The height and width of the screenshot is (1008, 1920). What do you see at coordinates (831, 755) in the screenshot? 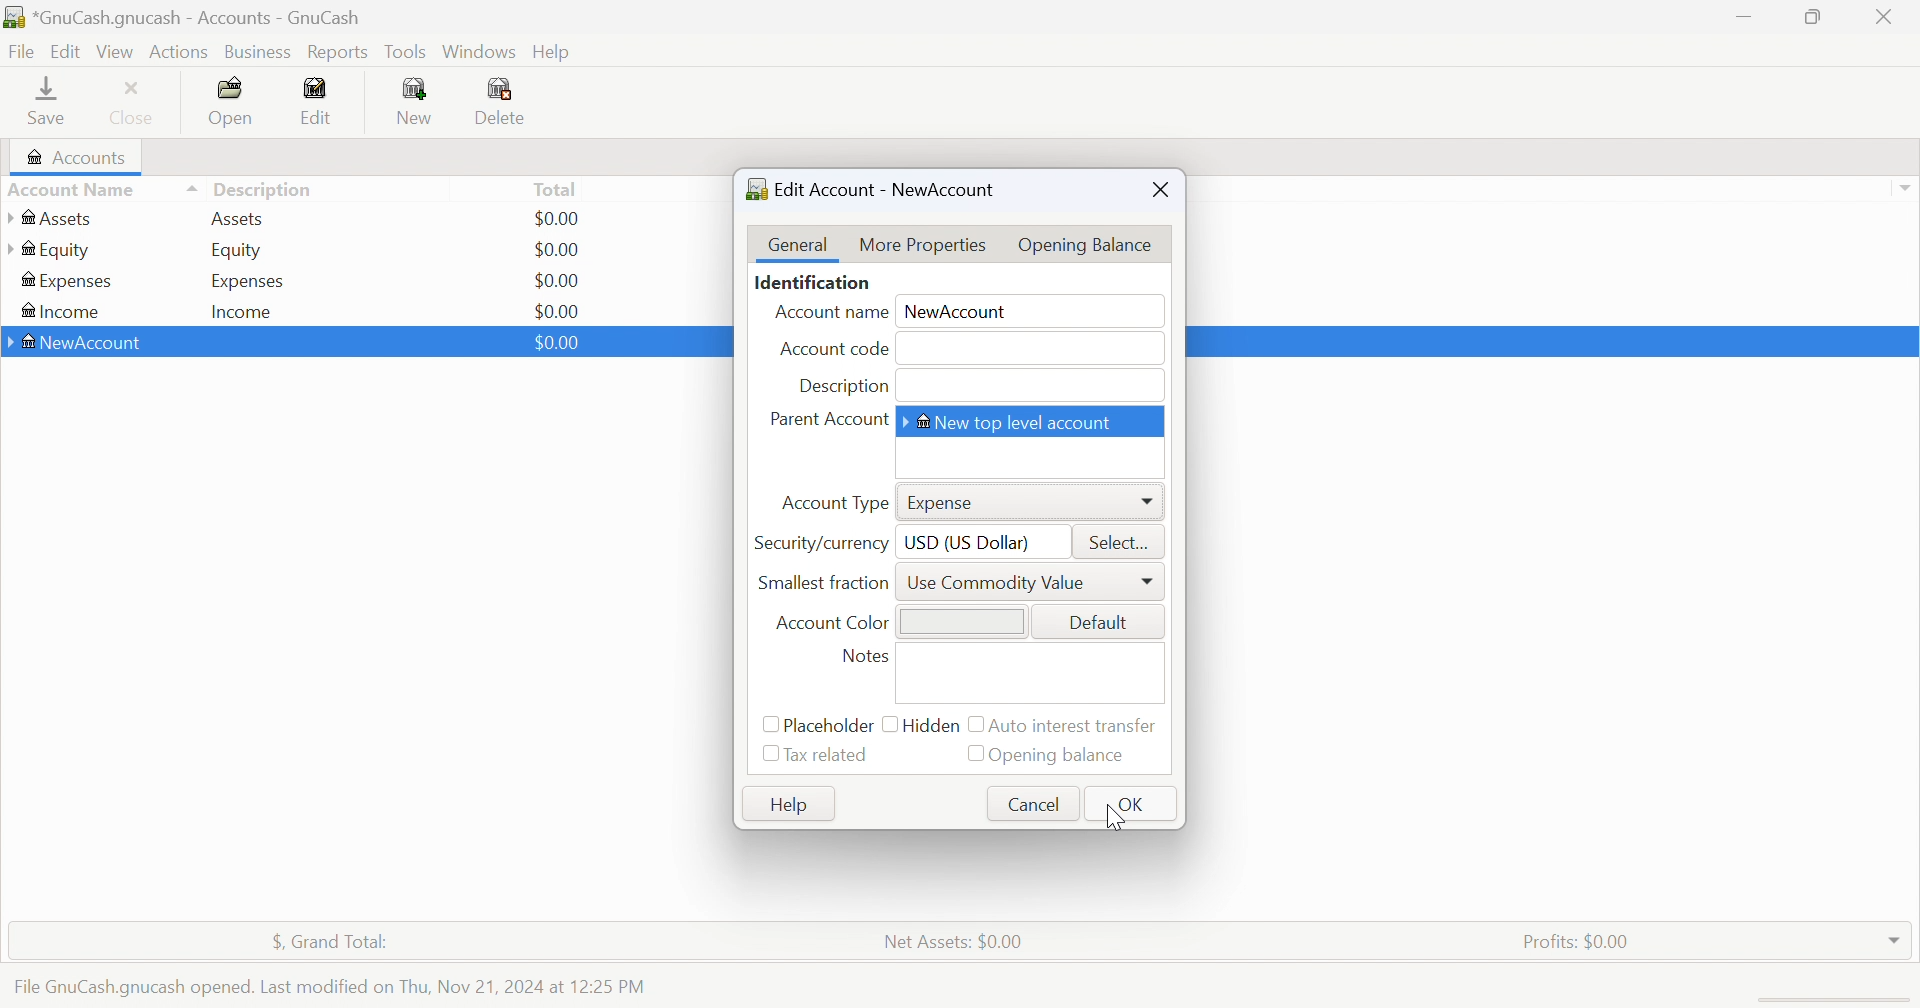
I see `Tax related` at bounding box center [831, 755].